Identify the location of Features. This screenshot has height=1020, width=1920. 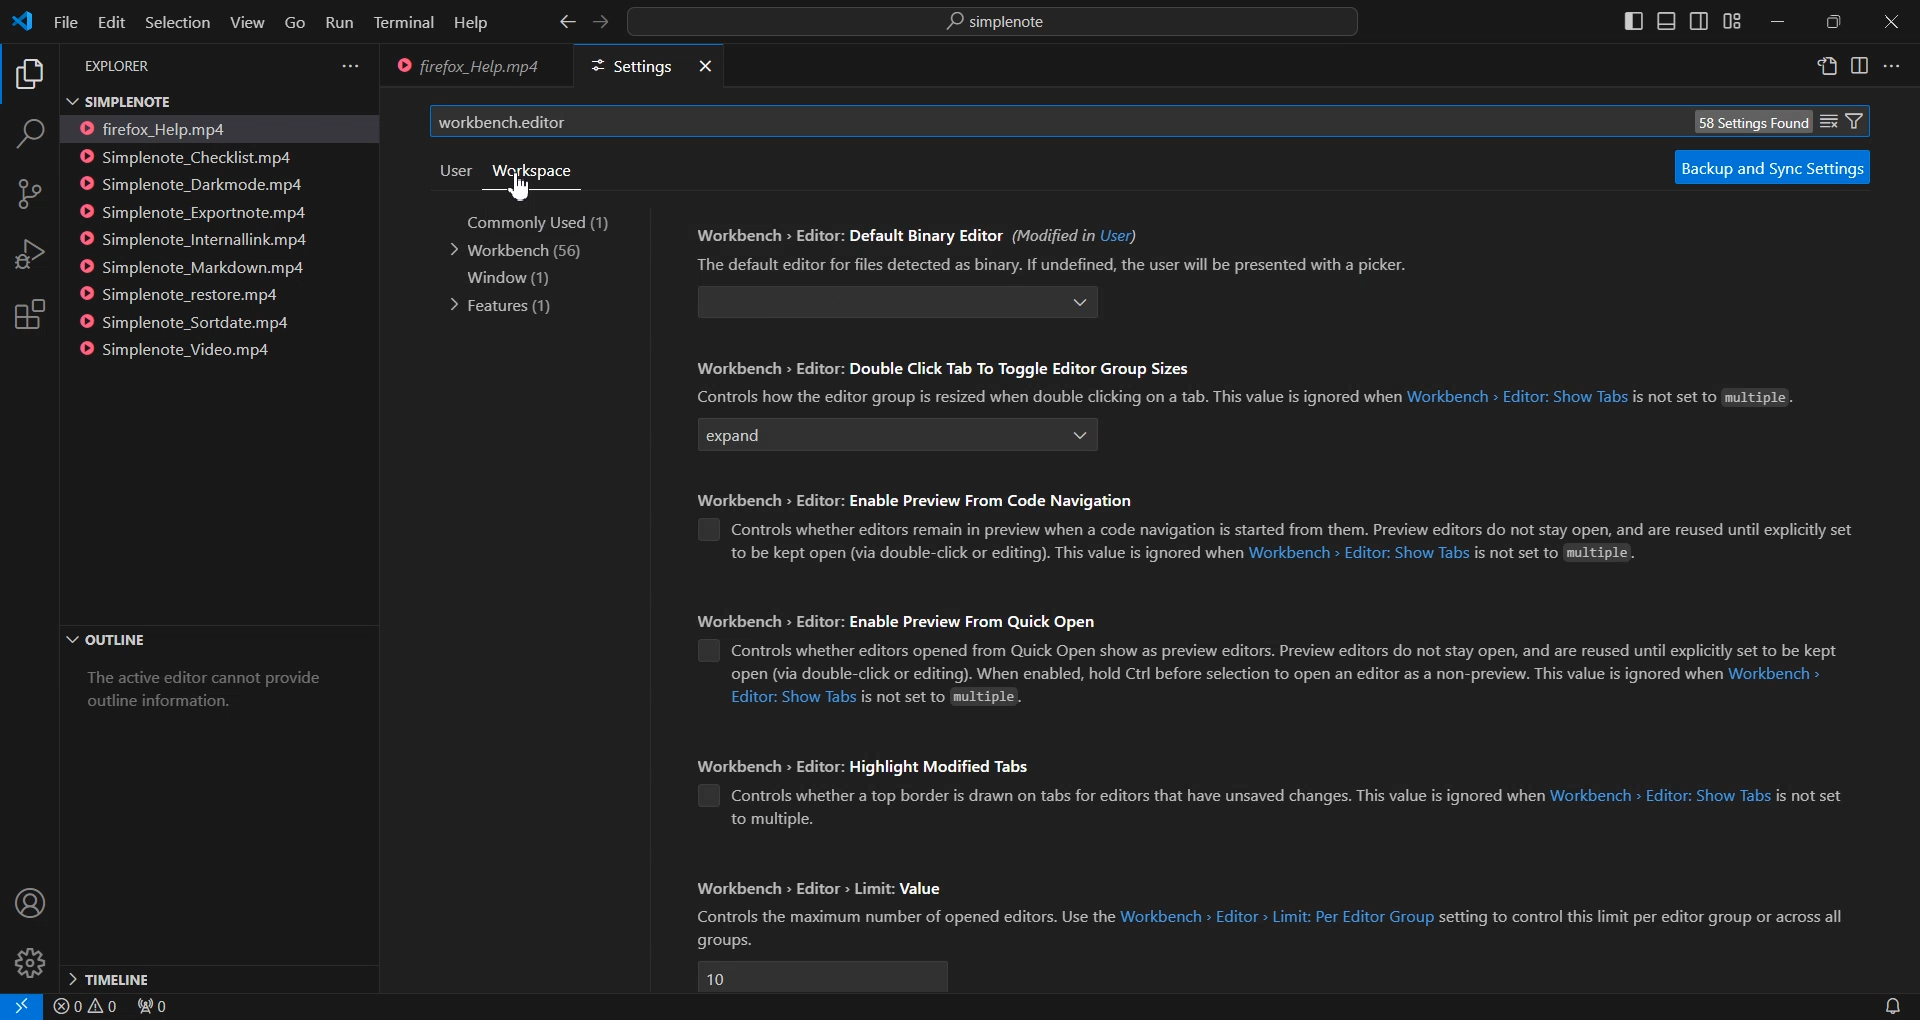
(504, 305).